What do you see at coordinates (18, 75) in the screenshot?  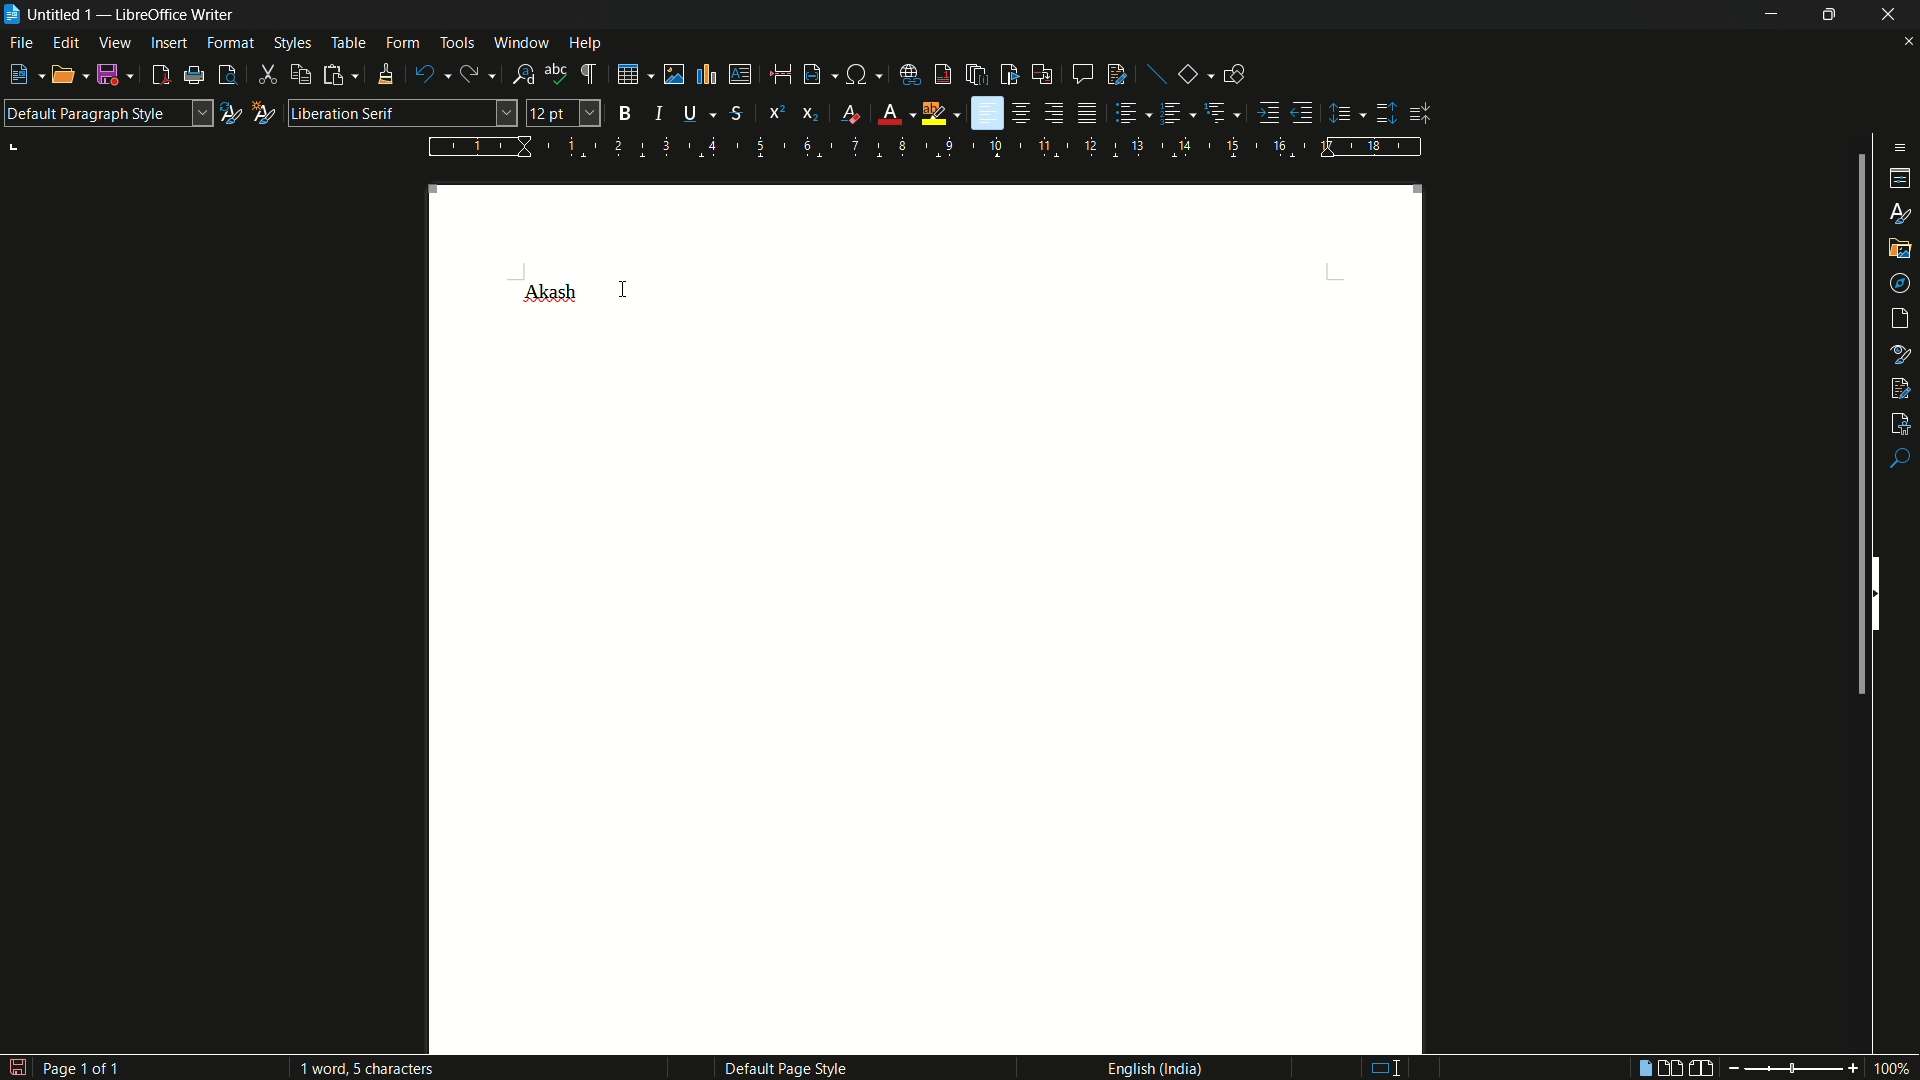 I see `new file` at bounding box center [18, 75].